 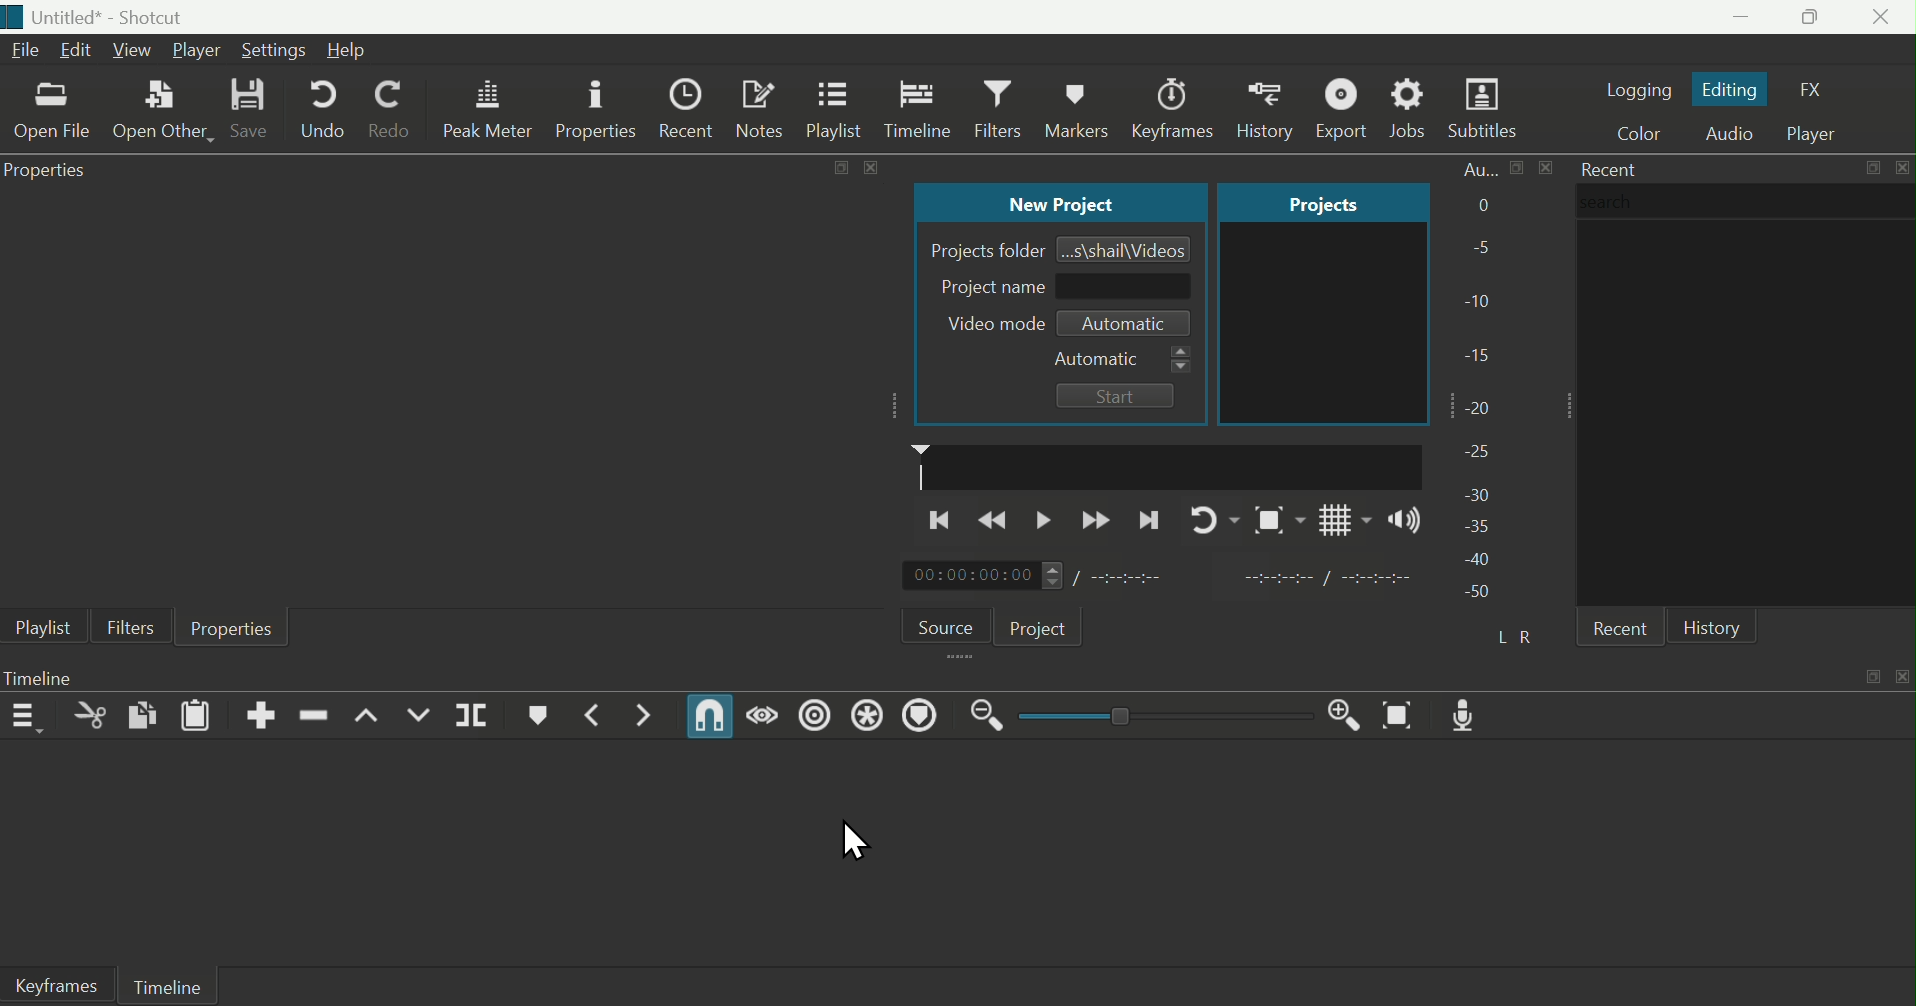 I want to click on -50, so click(x=1477, y=593).